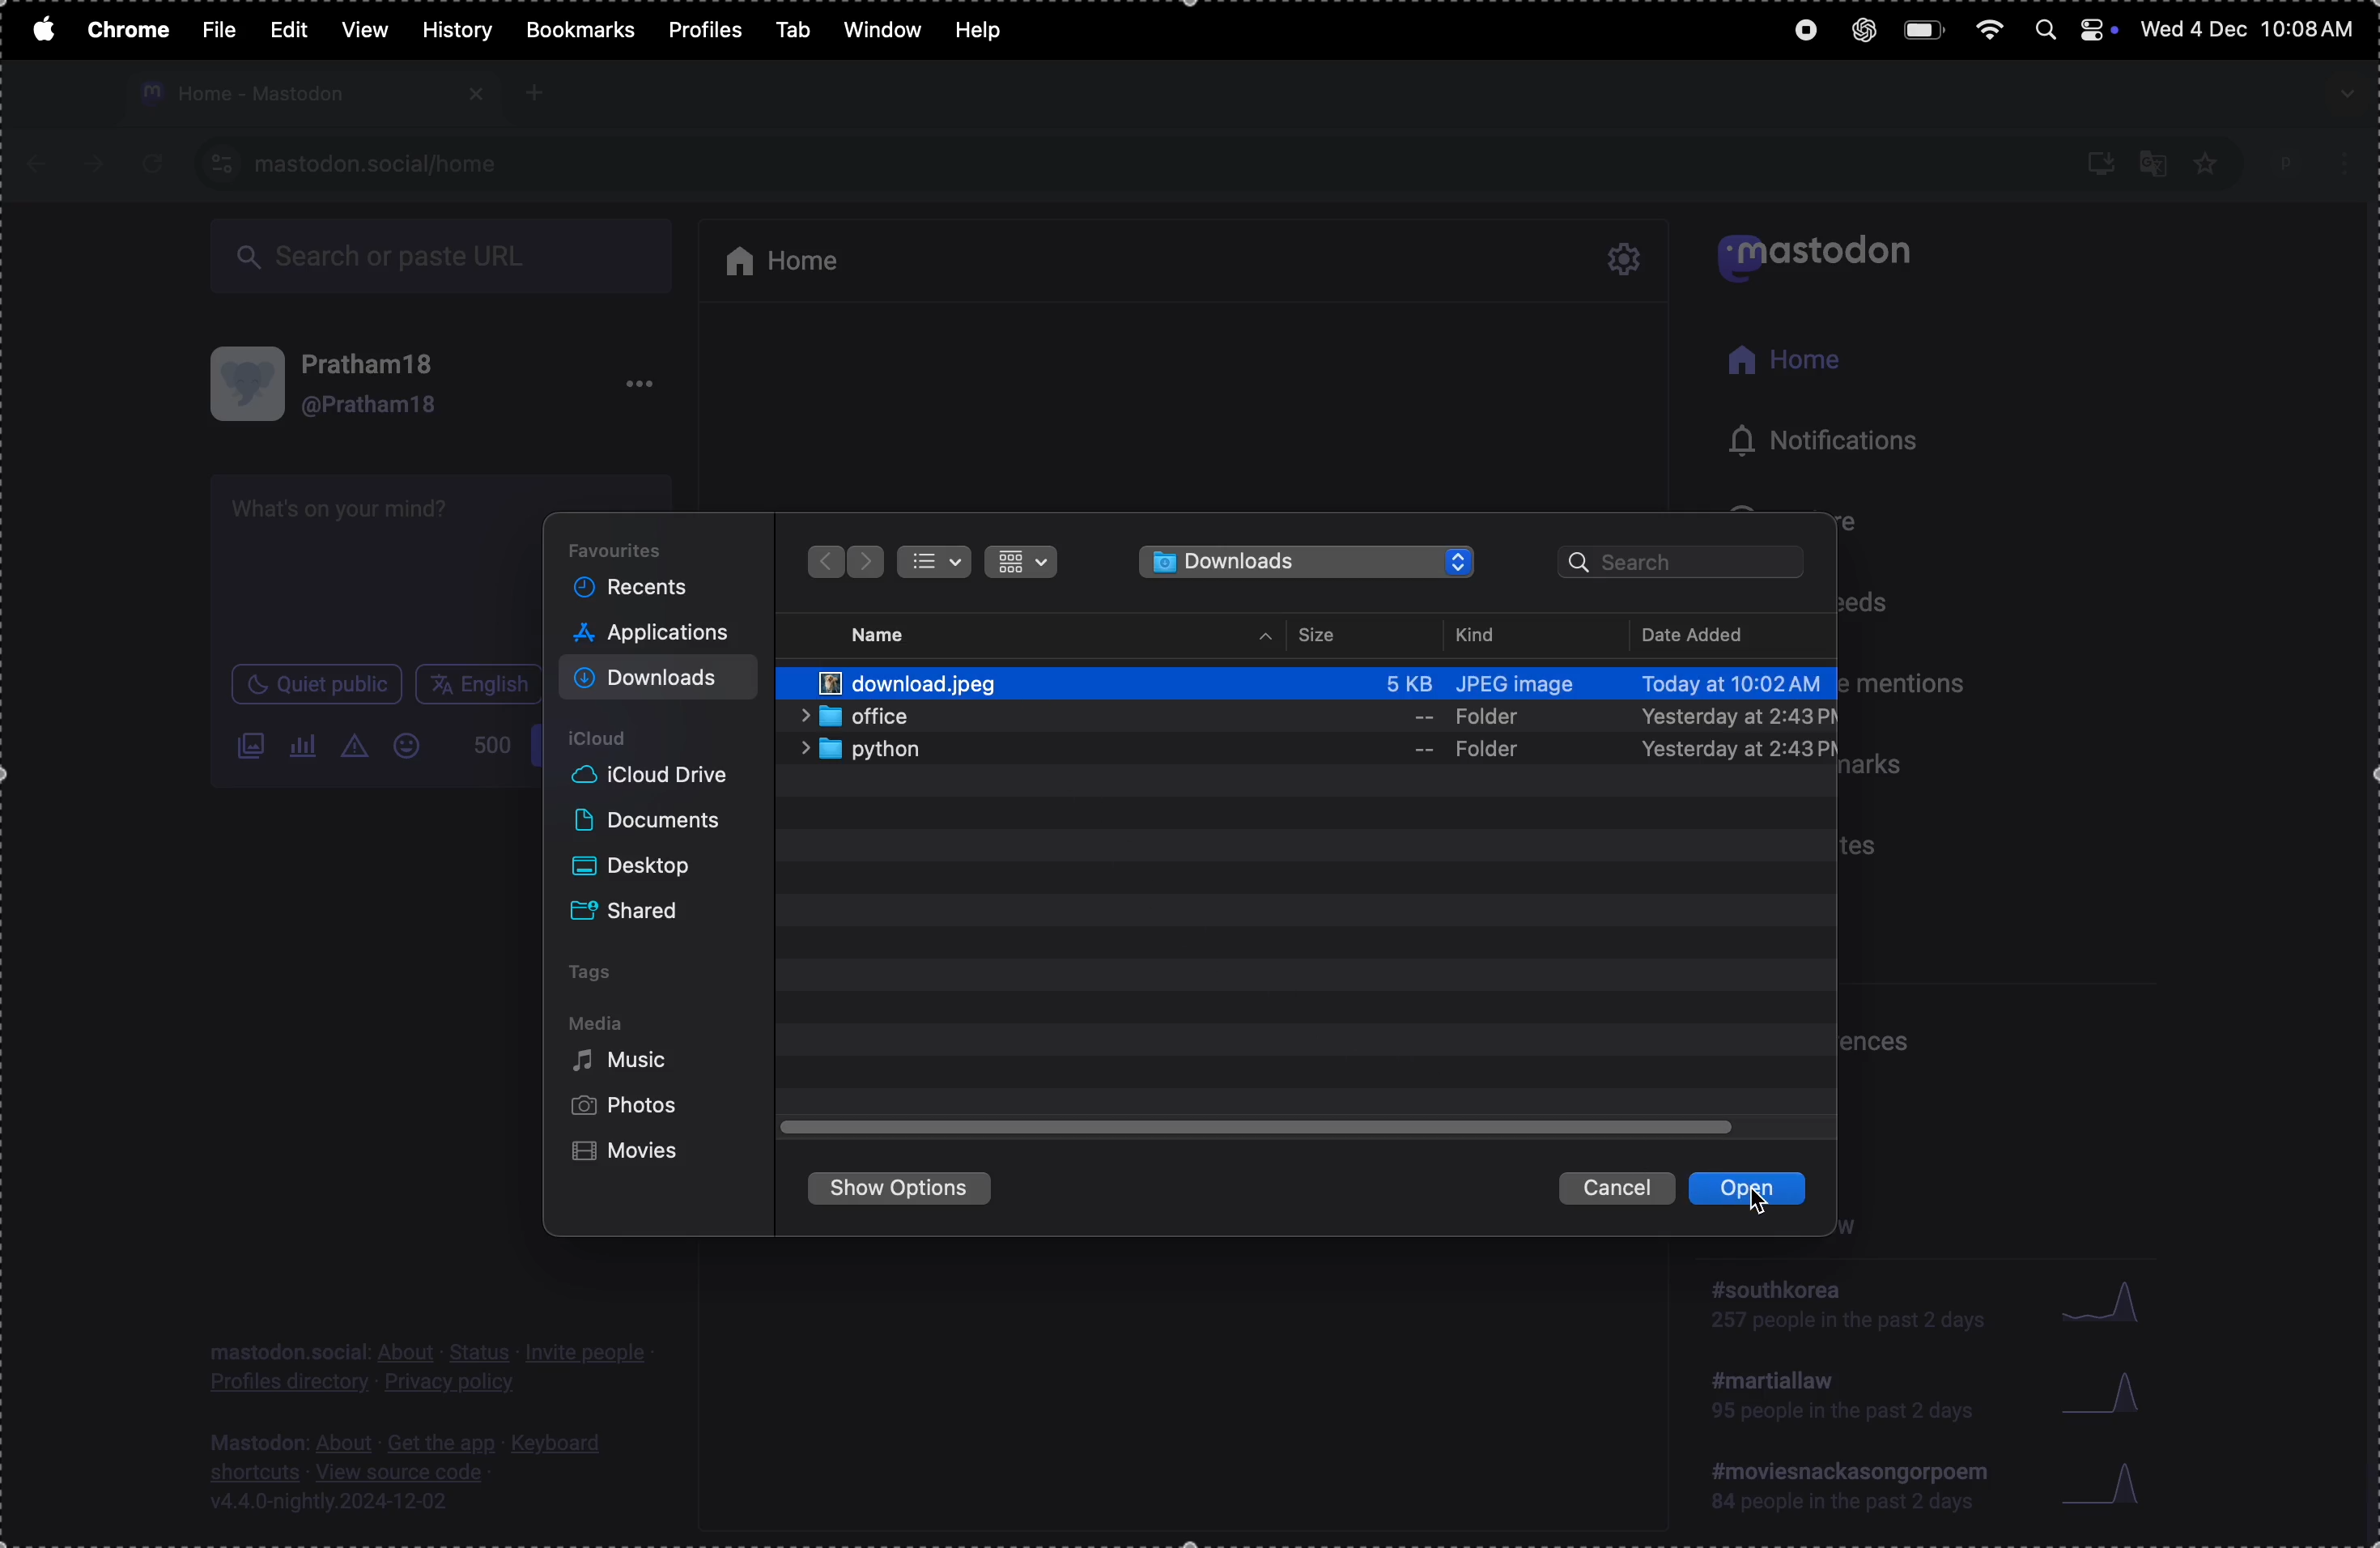 The width and height of the screenshot is (2380, 1548). Describe the element at coordinates (2344, 94) in the screenshot. I see `dropdown` at that location.